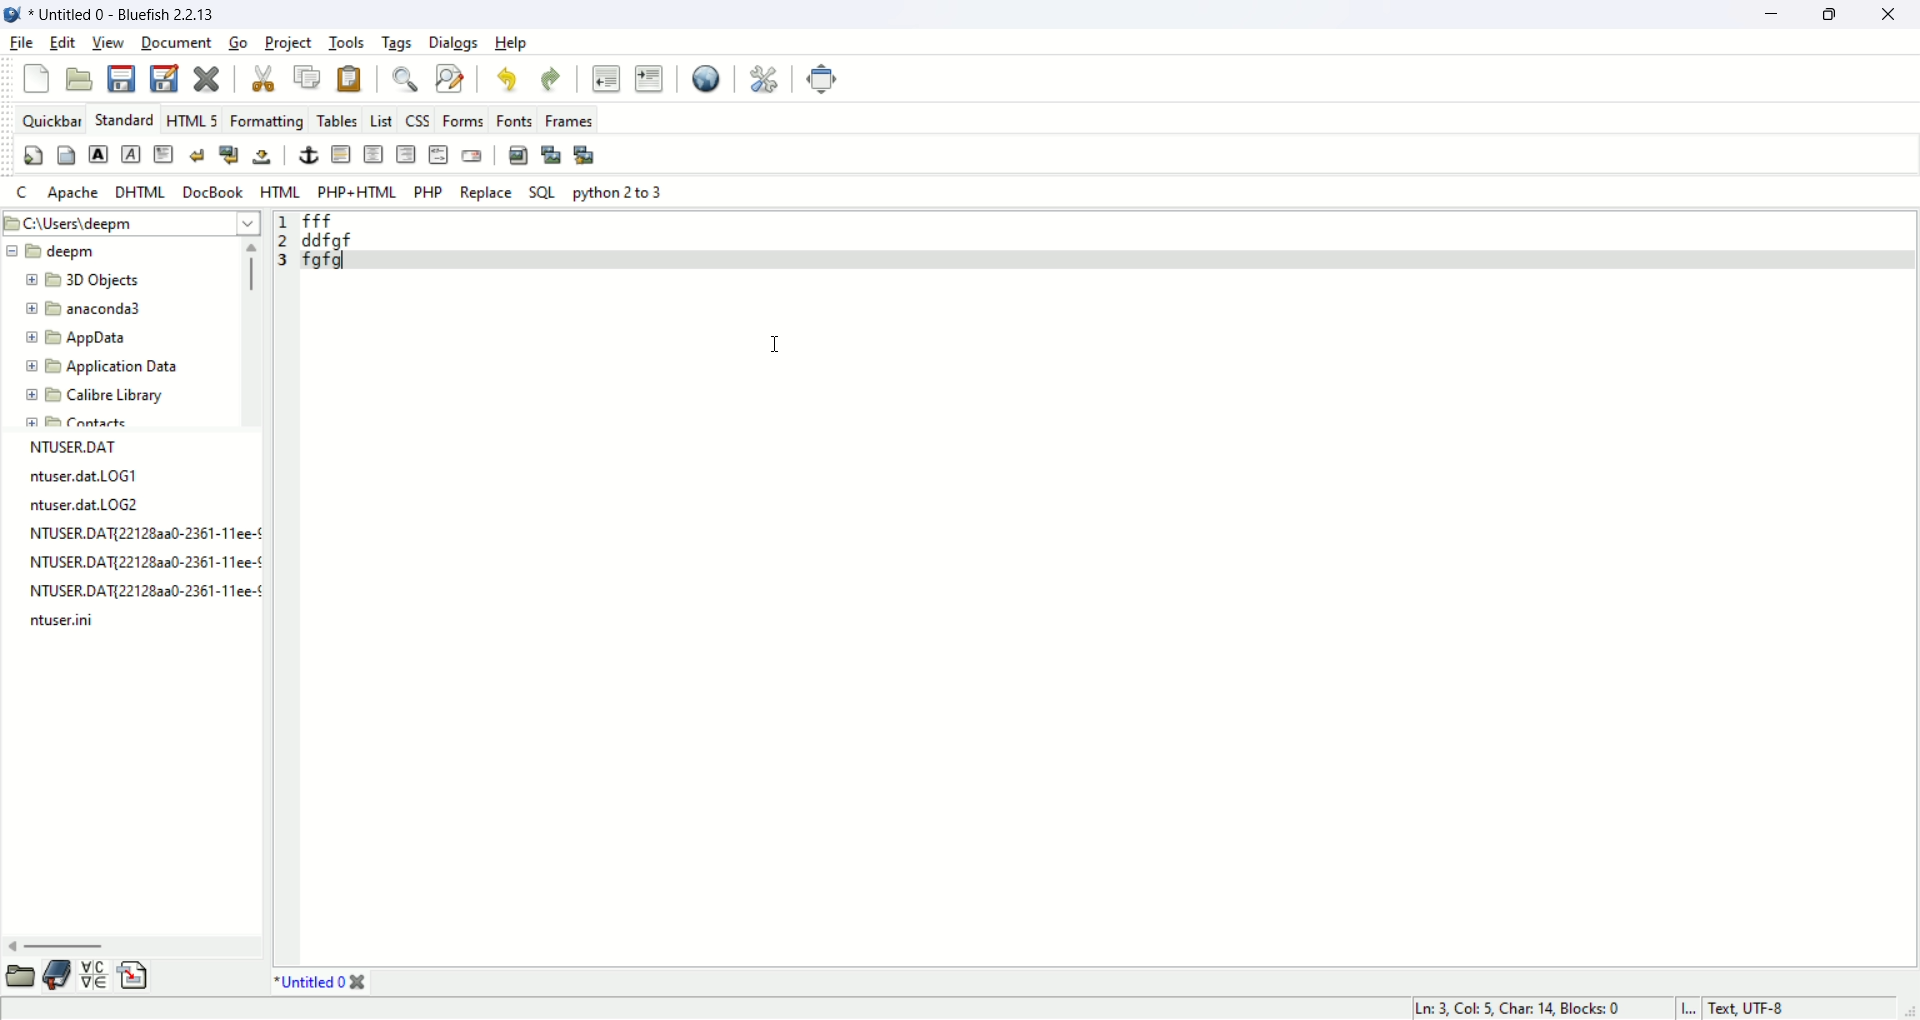 The height and width of the screenshot is (1020, 1920). Describe the element at coordinates (1690, 1007) in the screenshot. I see `I` at that location.